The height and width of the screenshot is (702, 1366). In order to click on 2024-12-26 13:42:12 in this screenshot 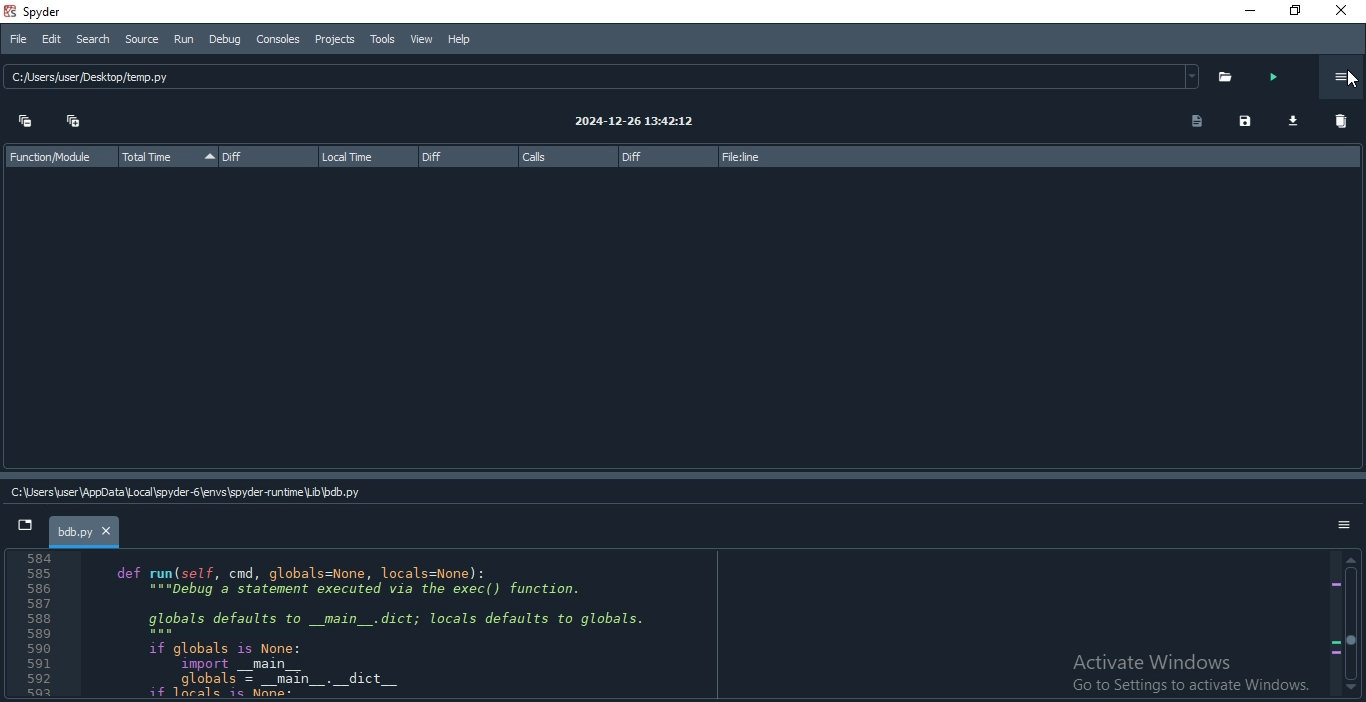, I will do `click(629, 123)`.